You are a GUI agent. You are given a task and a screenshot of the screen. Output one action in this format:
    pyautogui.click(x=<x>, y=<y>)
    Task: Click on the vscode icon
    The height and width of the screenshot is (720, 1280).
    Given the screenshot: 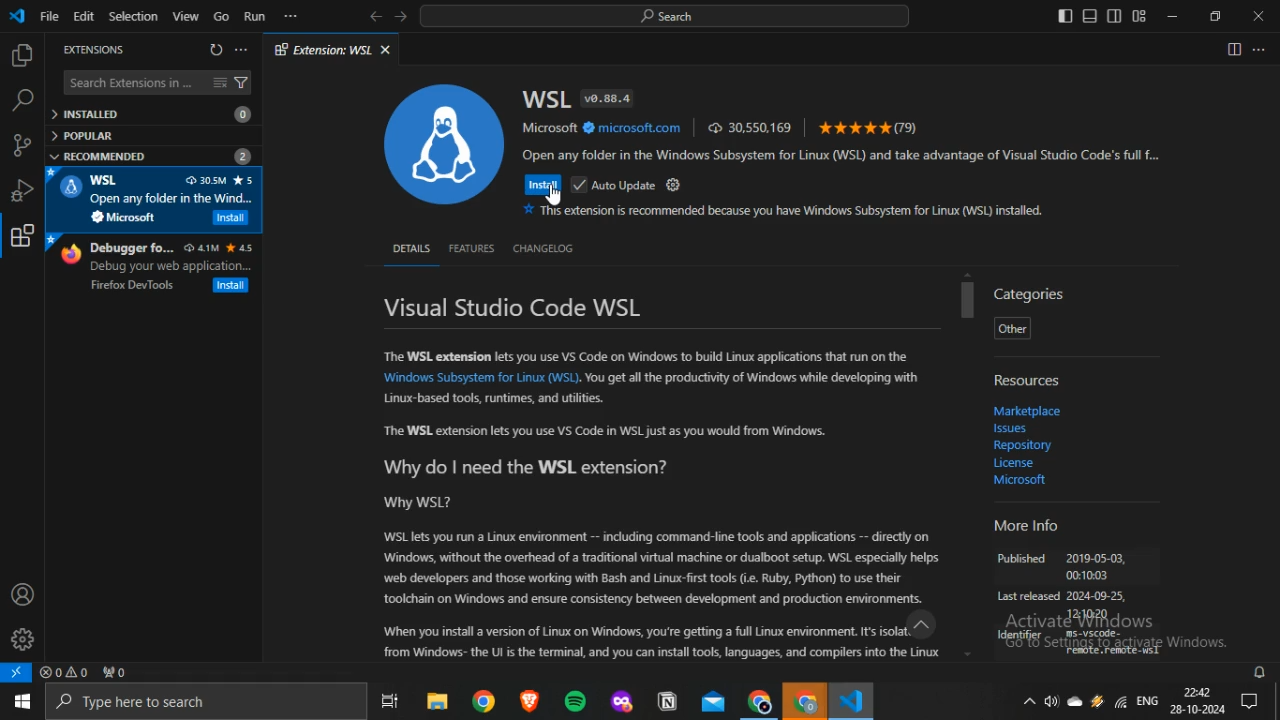 What is the action you would take?
    pyautogui.click(x=18, y=17)
    